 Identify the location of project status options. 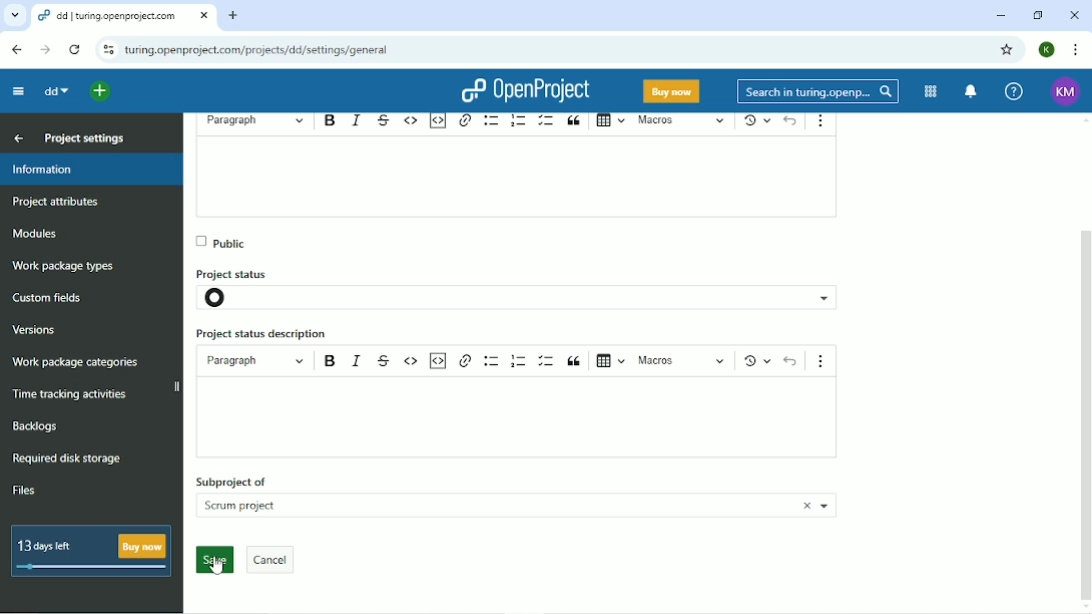
(809, 297).